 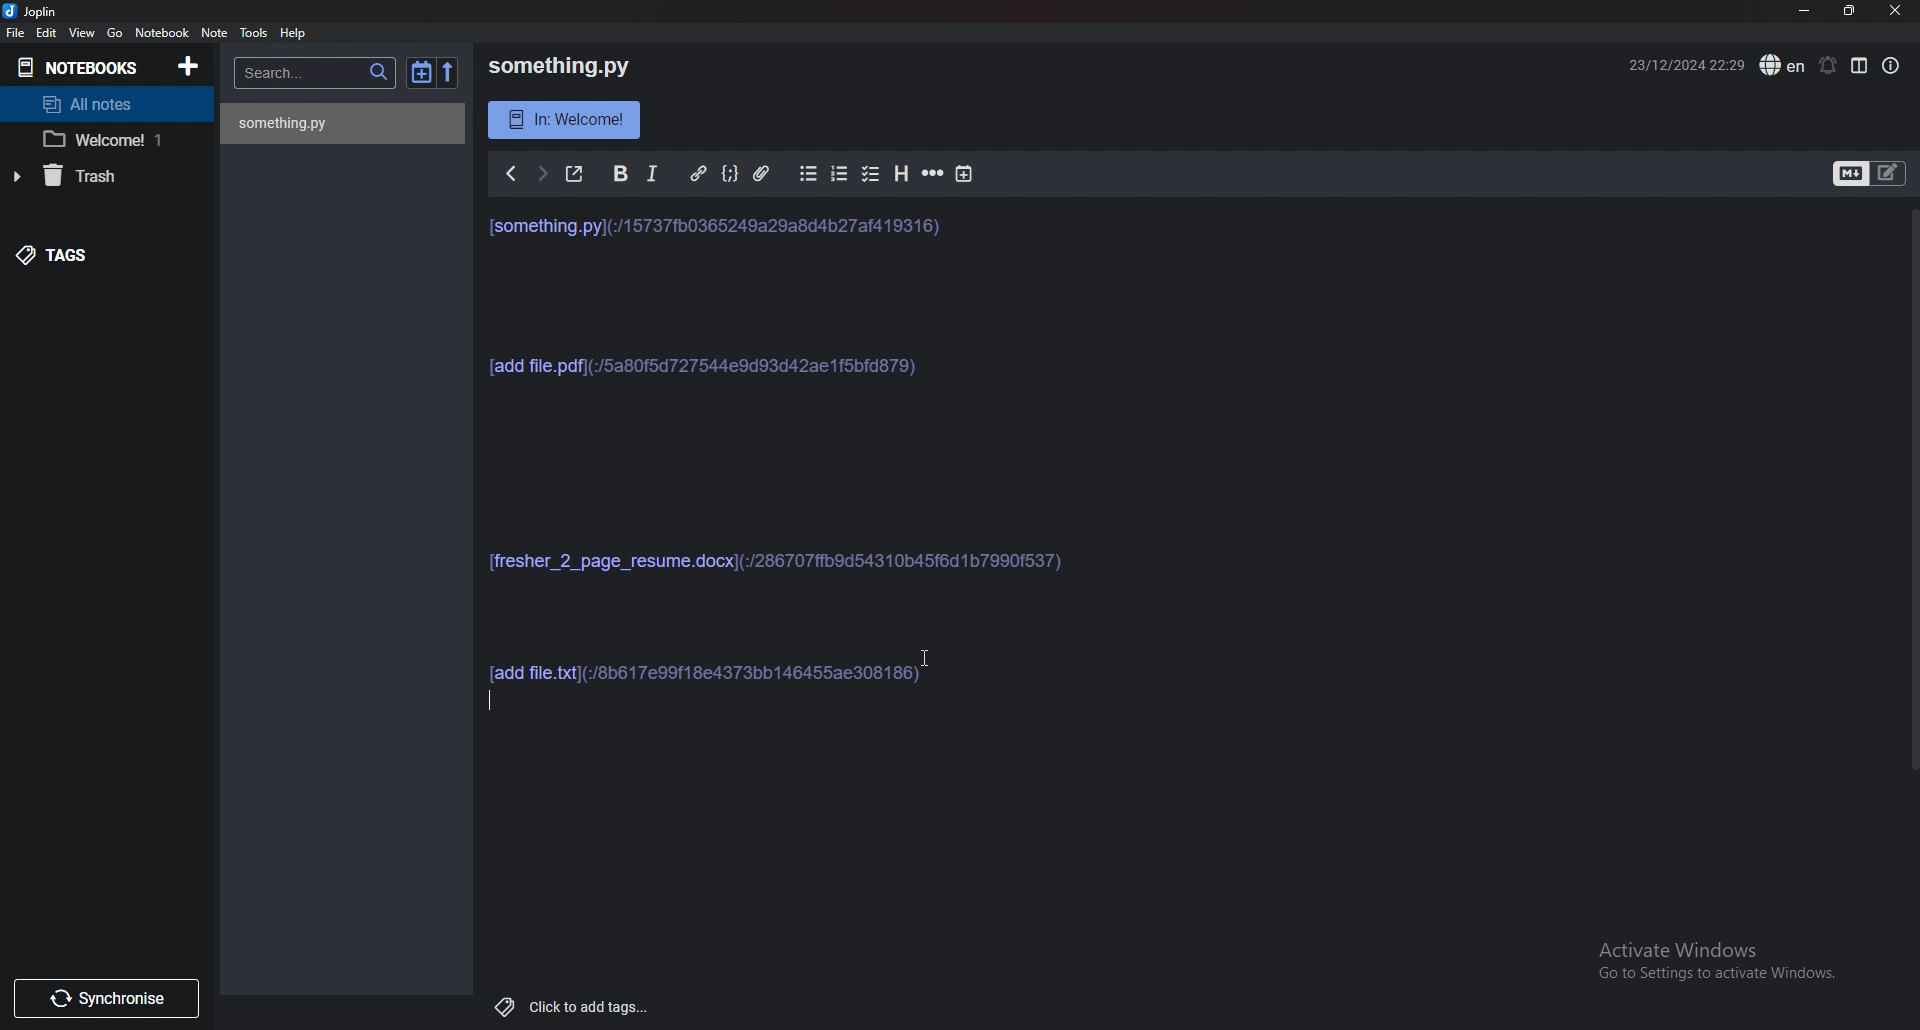 What do you see at coordinates (901, 173) in the screenshot?
I see `heading` at bounding box center [901, 173].